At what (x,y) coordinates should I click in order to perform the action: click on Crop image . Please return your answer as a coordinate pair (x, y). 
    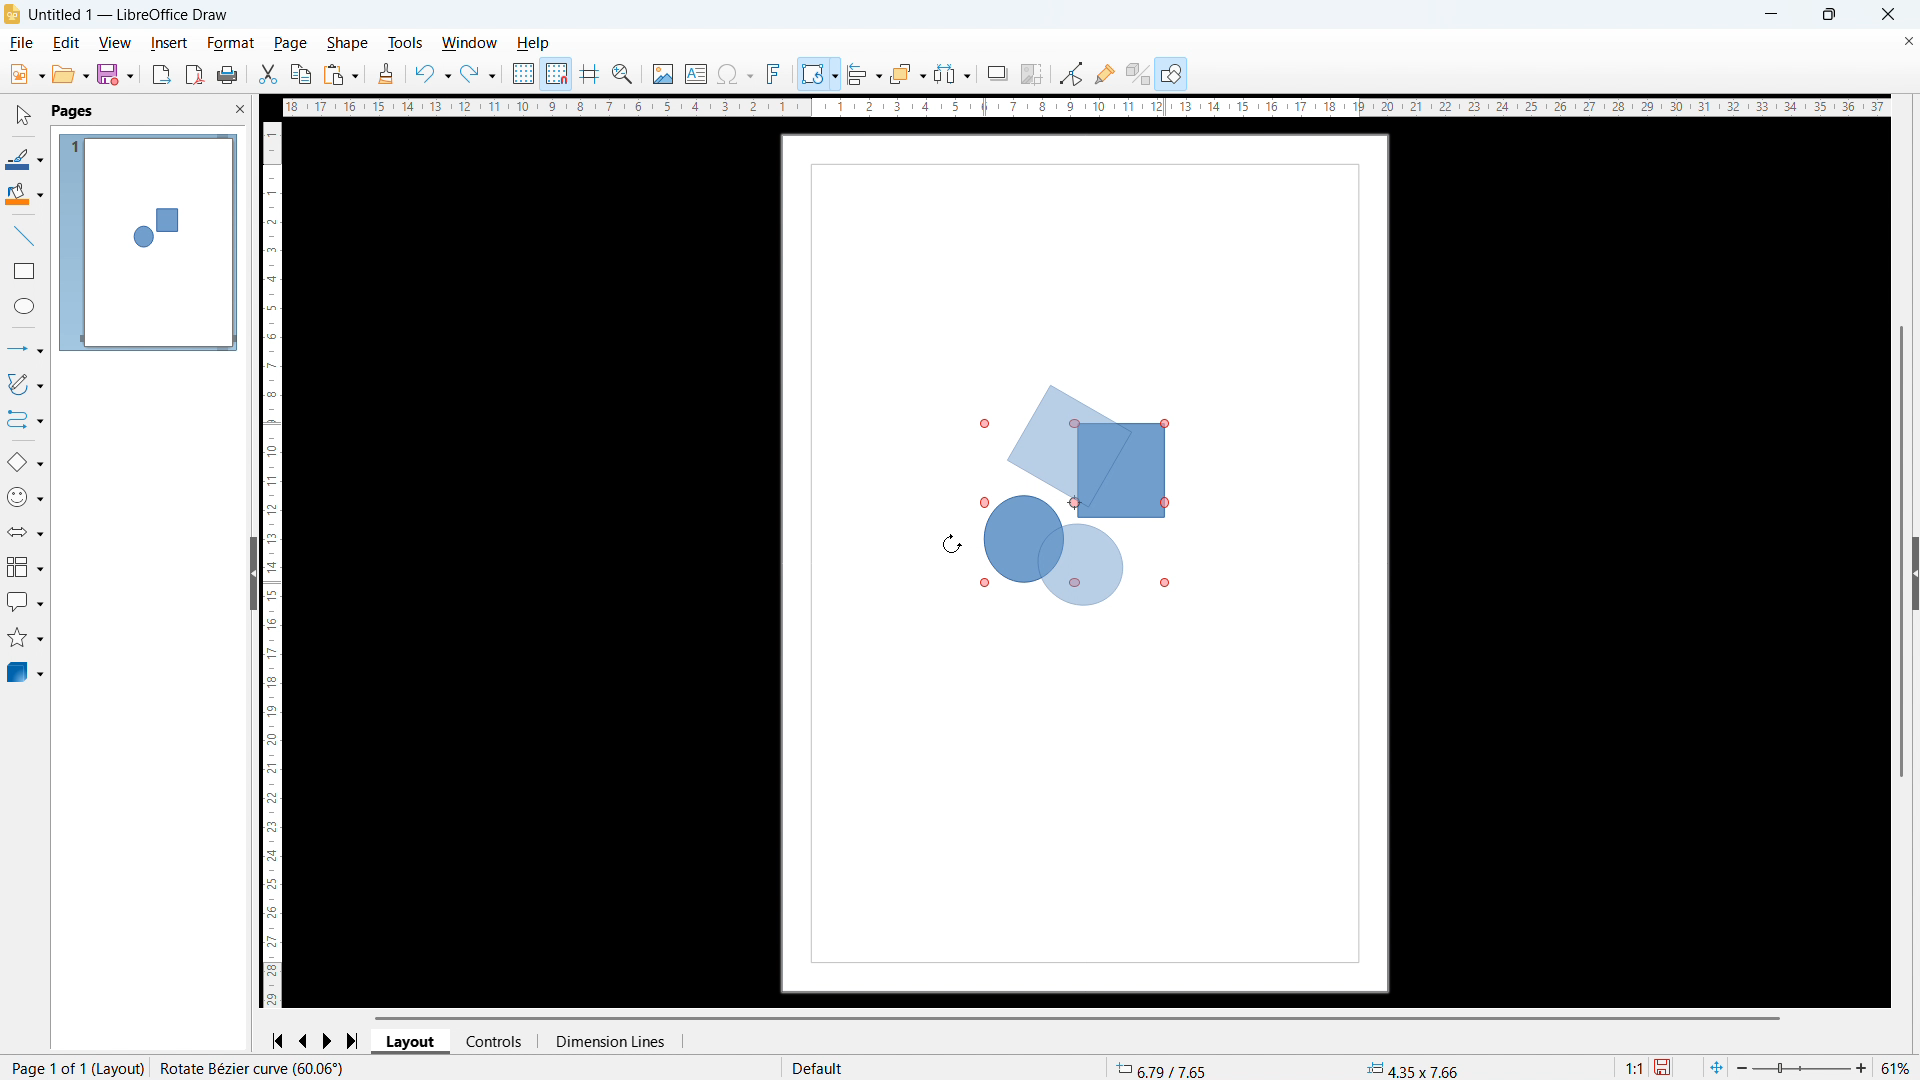
    Looking at the image, I should click on (1031, 74).